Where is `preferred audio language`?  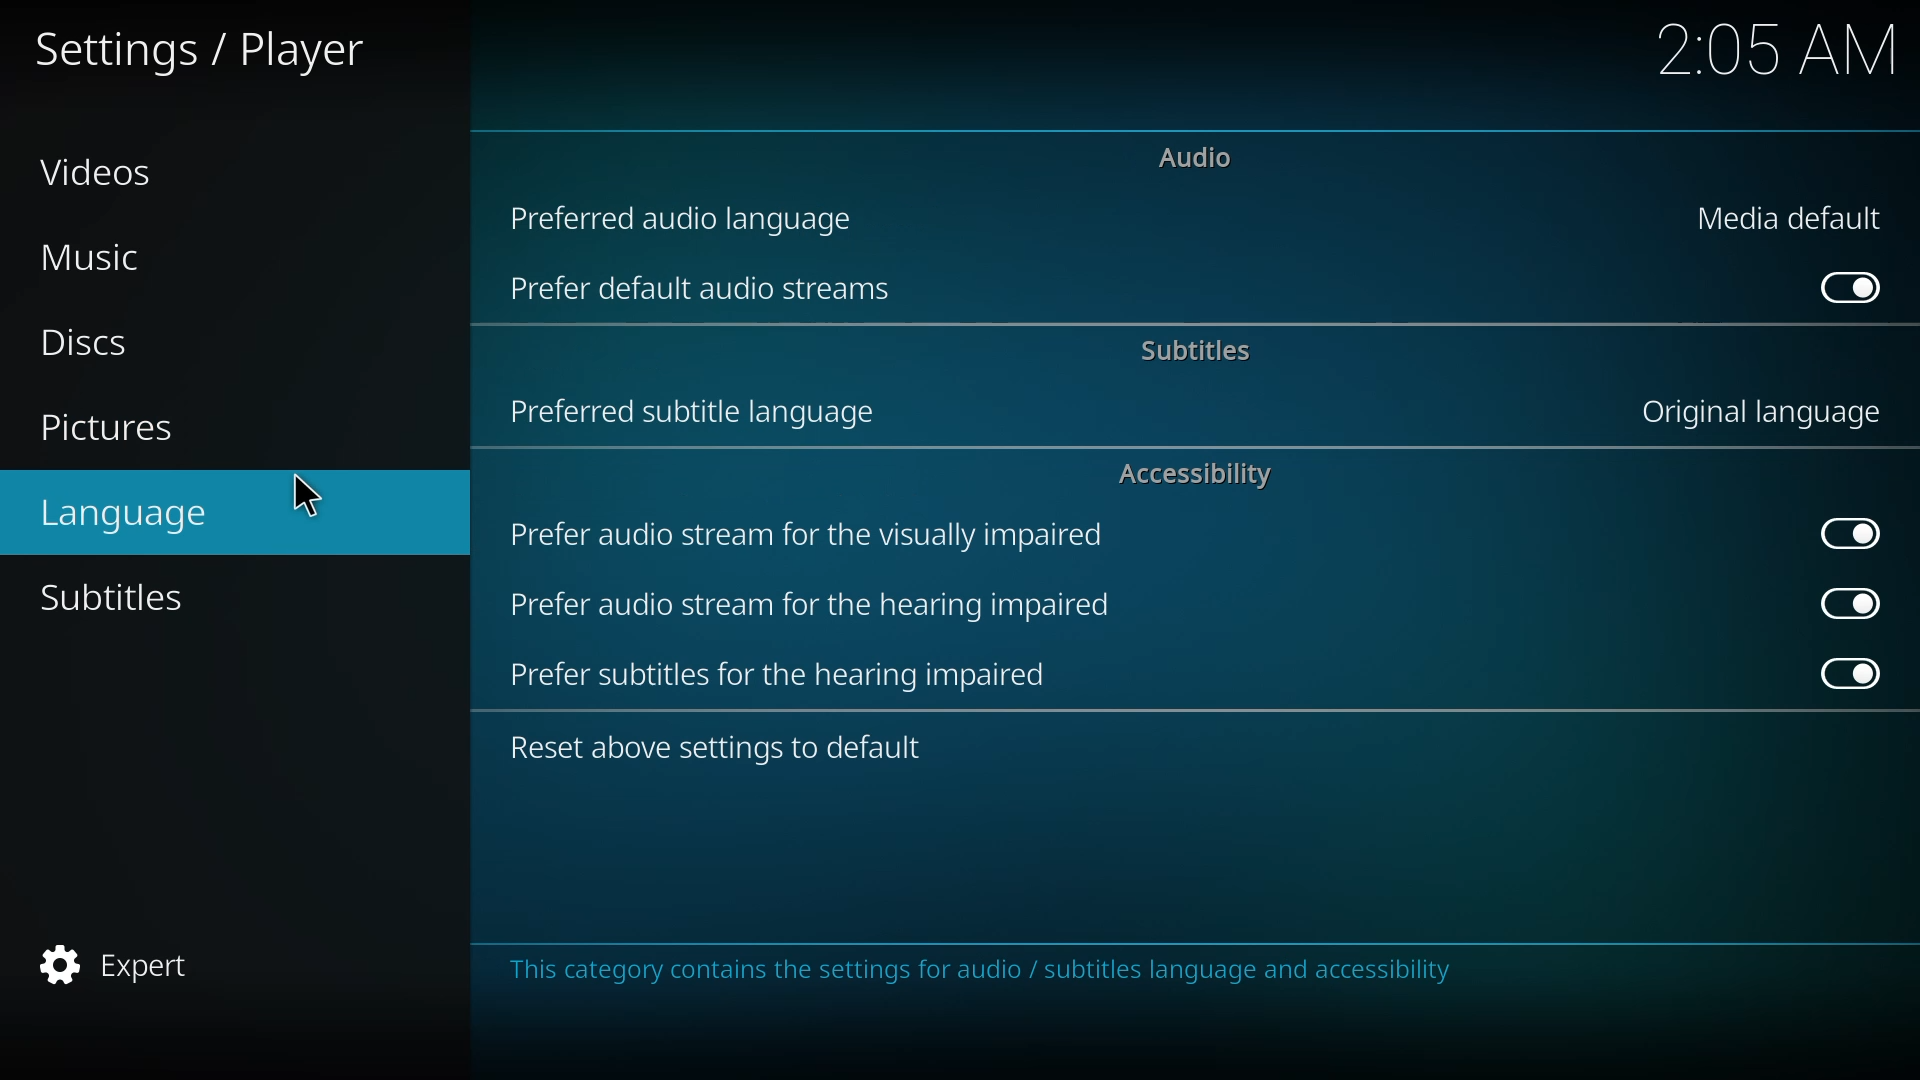
preferred audio language is located at coordinates (692, 216).